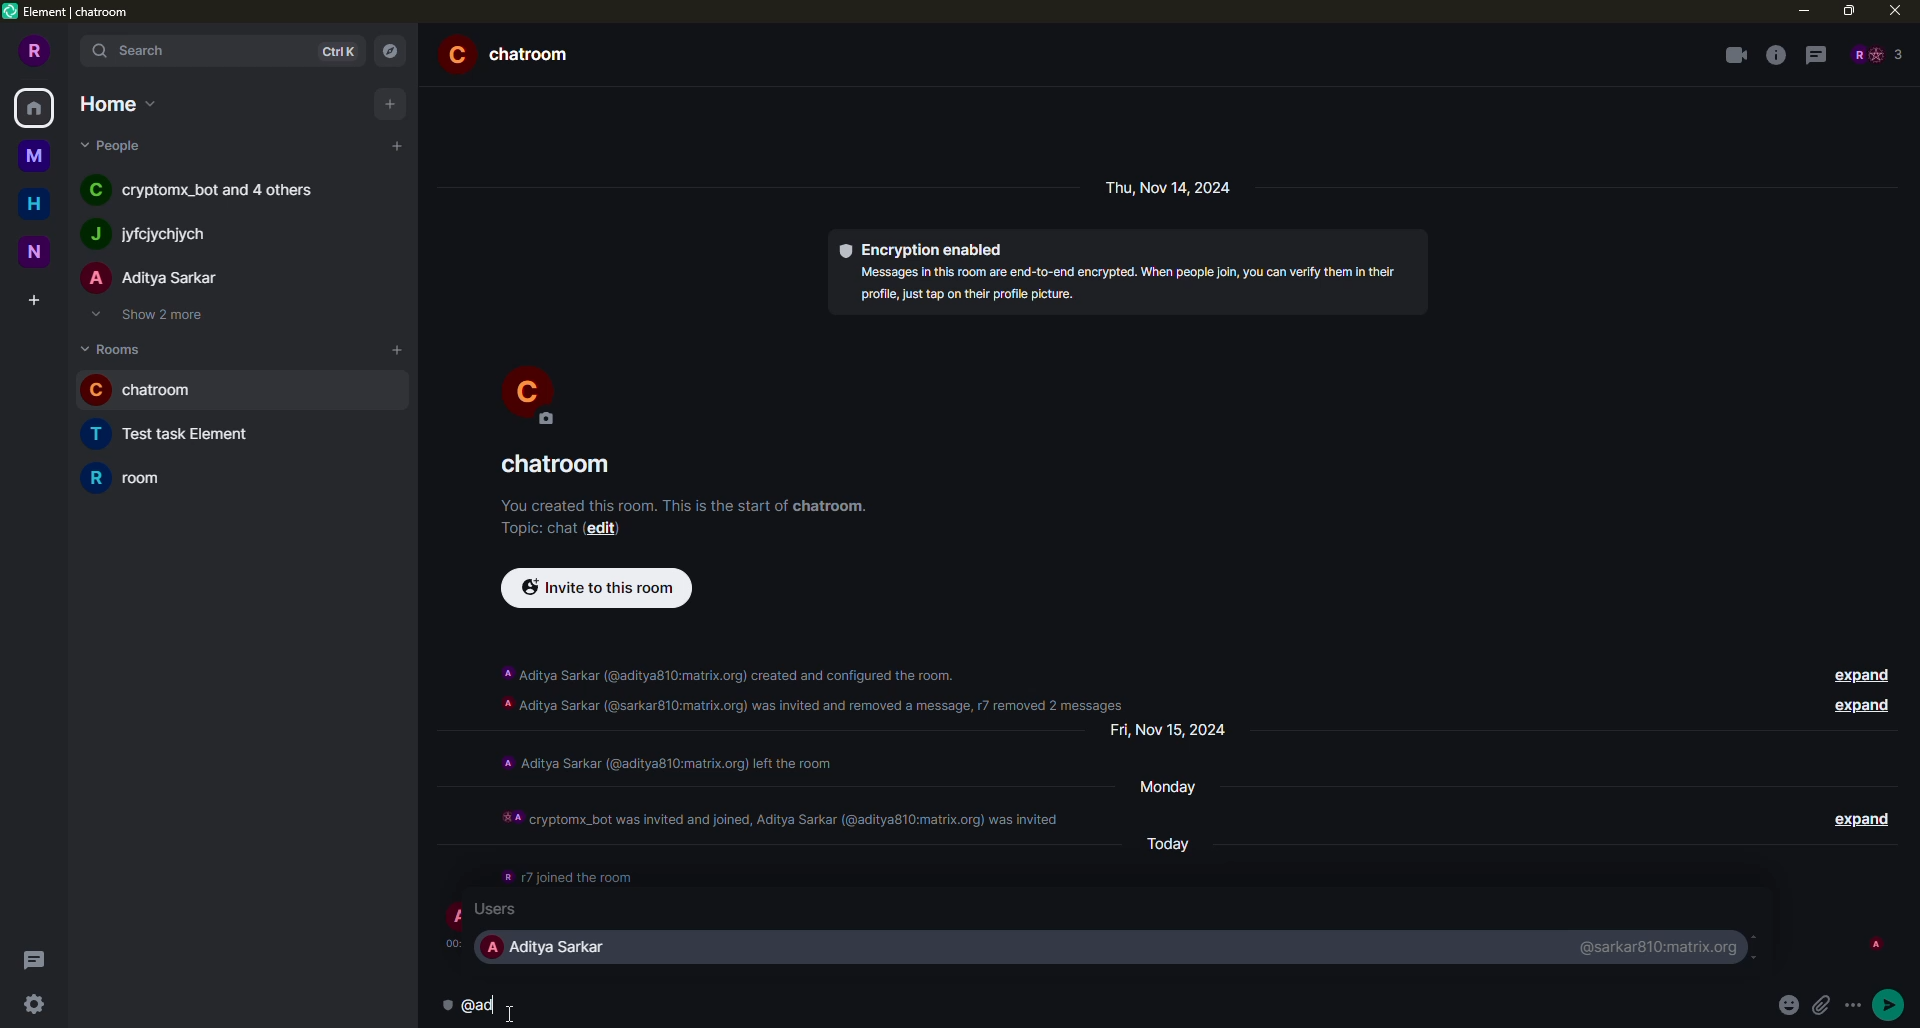  I want to click on expand, so click(1858, 816).